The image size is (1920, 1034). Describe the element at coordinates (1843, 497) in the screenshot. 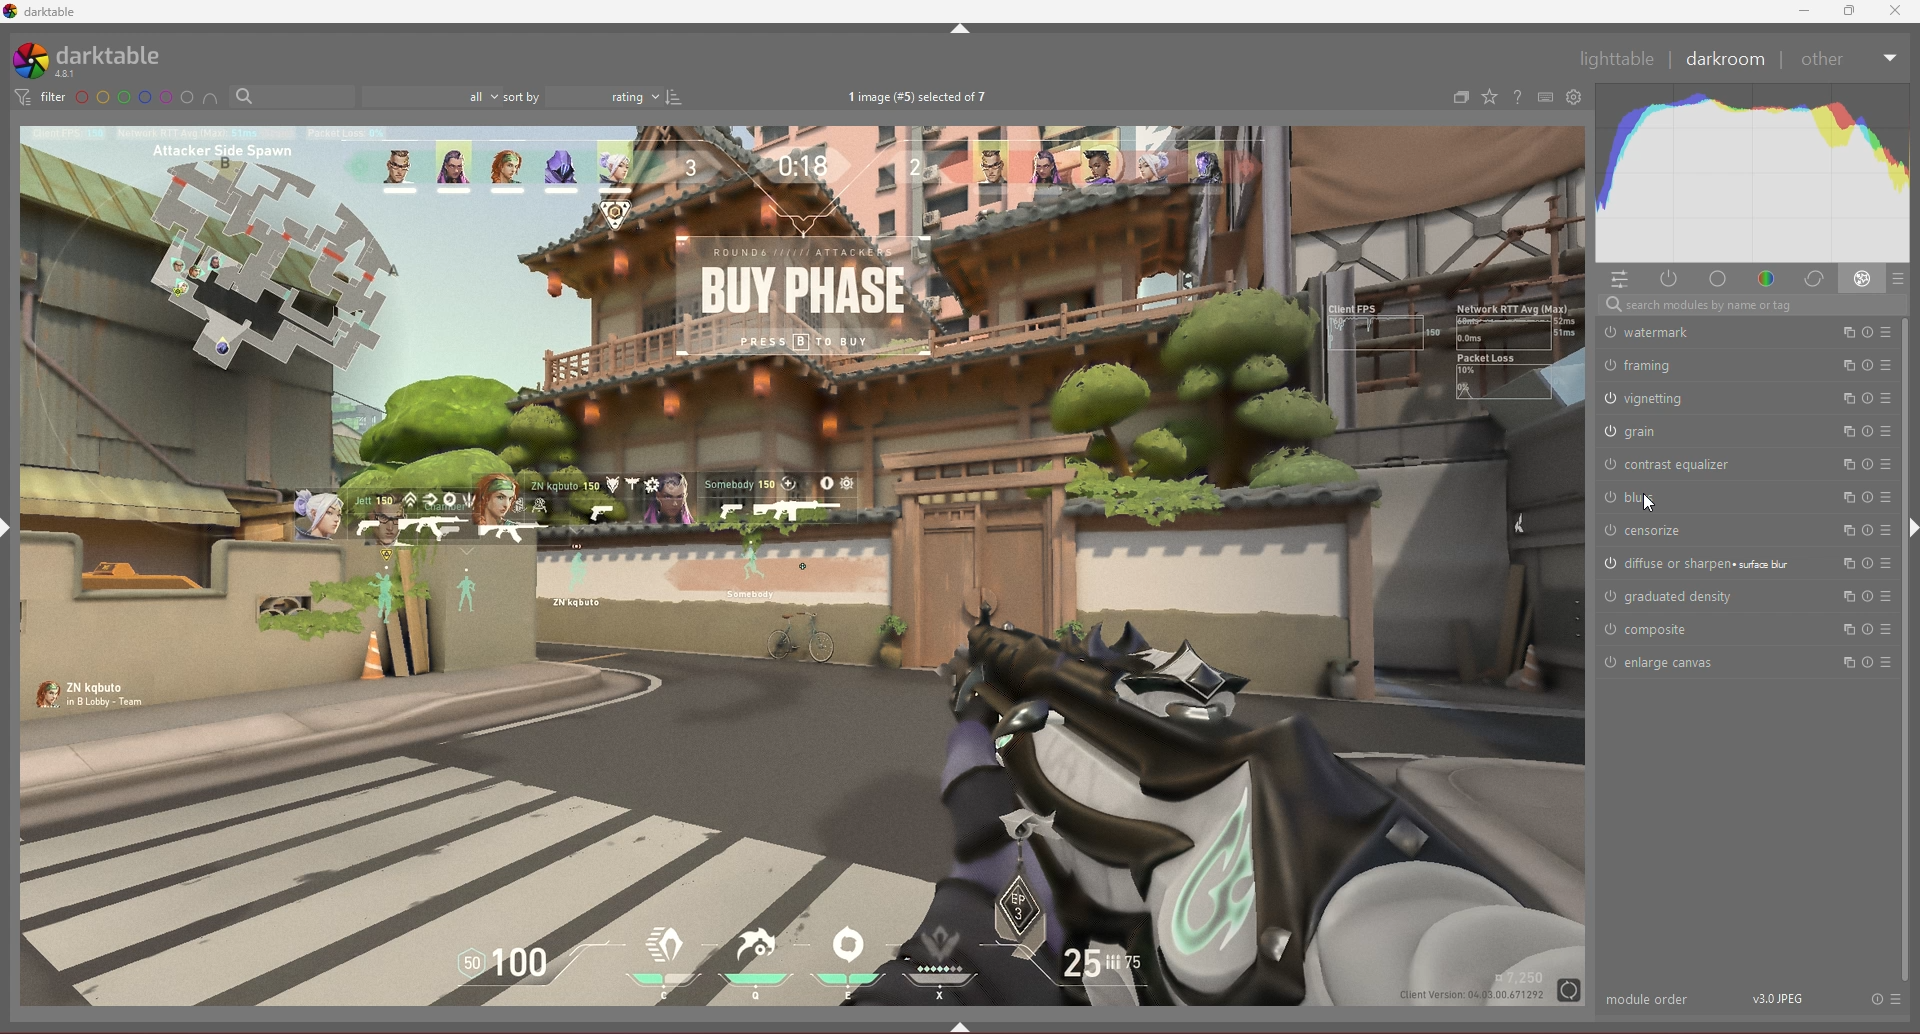

I see `multiple instances action` at that location.